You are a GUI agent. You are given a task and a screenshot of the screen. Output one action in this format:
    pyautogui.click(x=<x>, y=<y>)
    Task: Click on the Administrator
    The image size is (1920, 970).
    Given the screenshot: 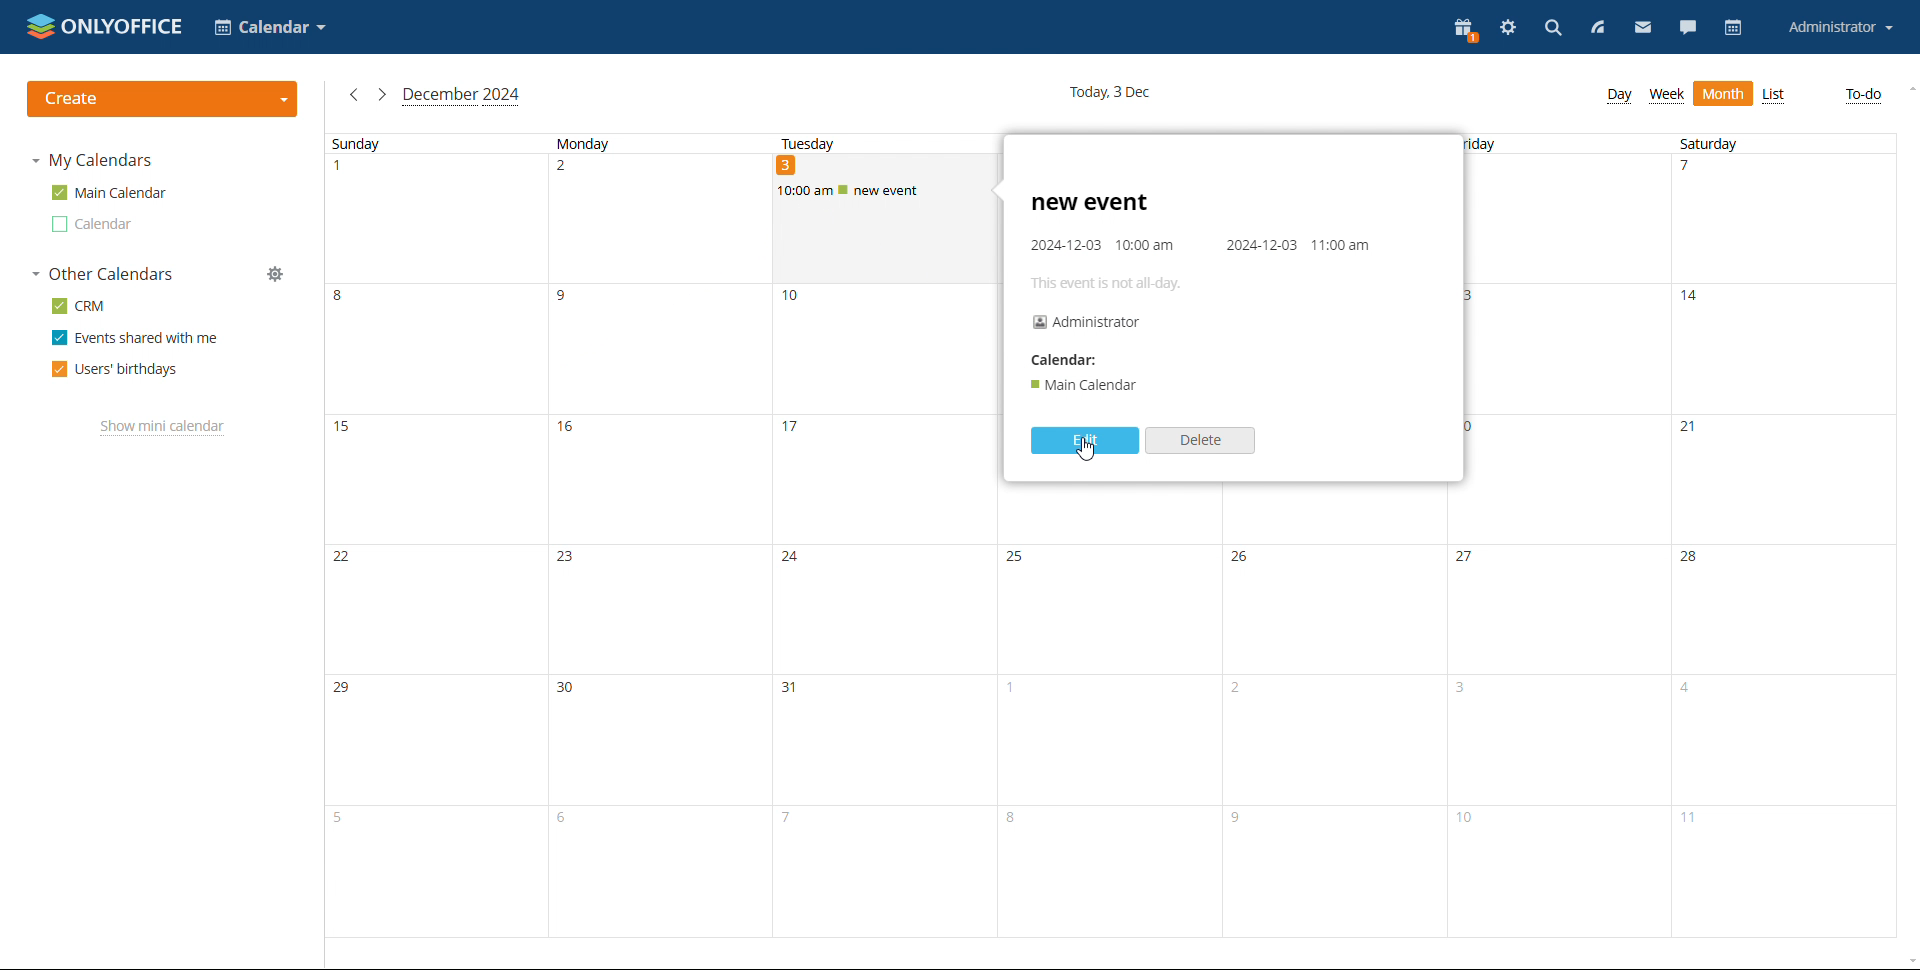 What is the action you would take?
    pyautogui.click(x=1090, y=319)
    